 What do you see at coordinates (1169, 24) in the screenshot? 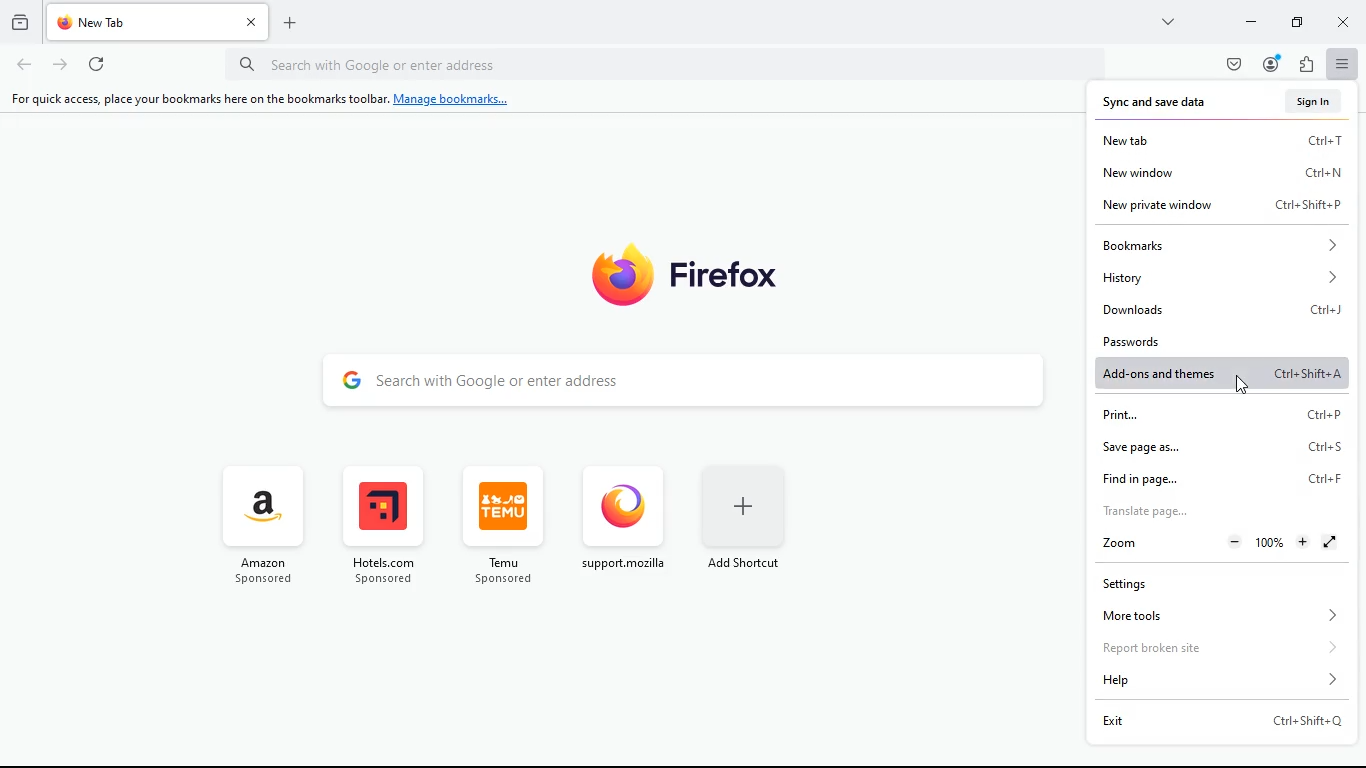
I see `more` at bounding box center [1169, 24].